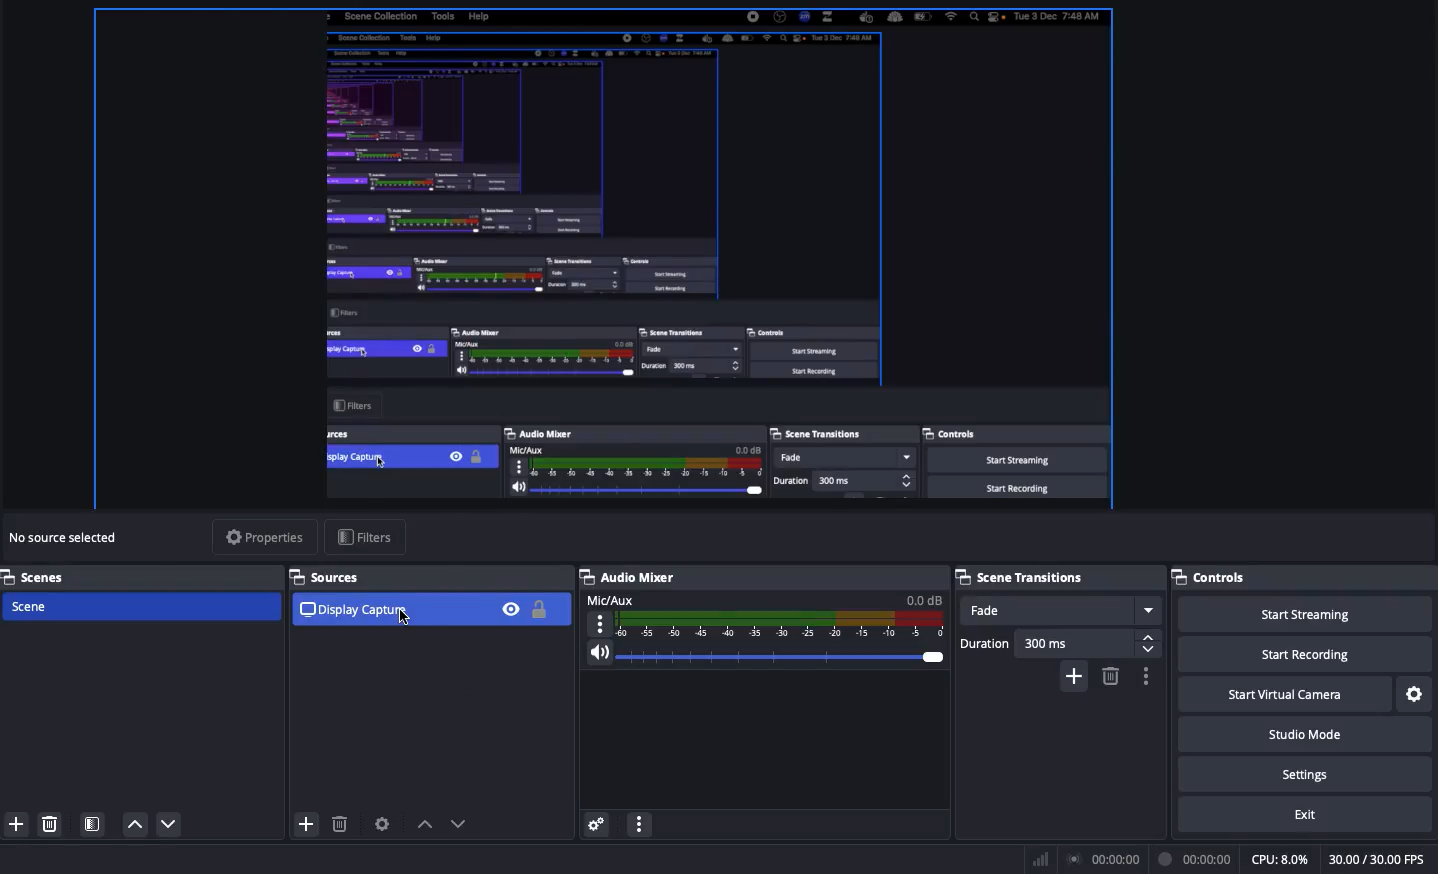  What do you see at coordinates (1040, 859) in the screenshot?
I see `Bars` at bounding box center [1040, 859].